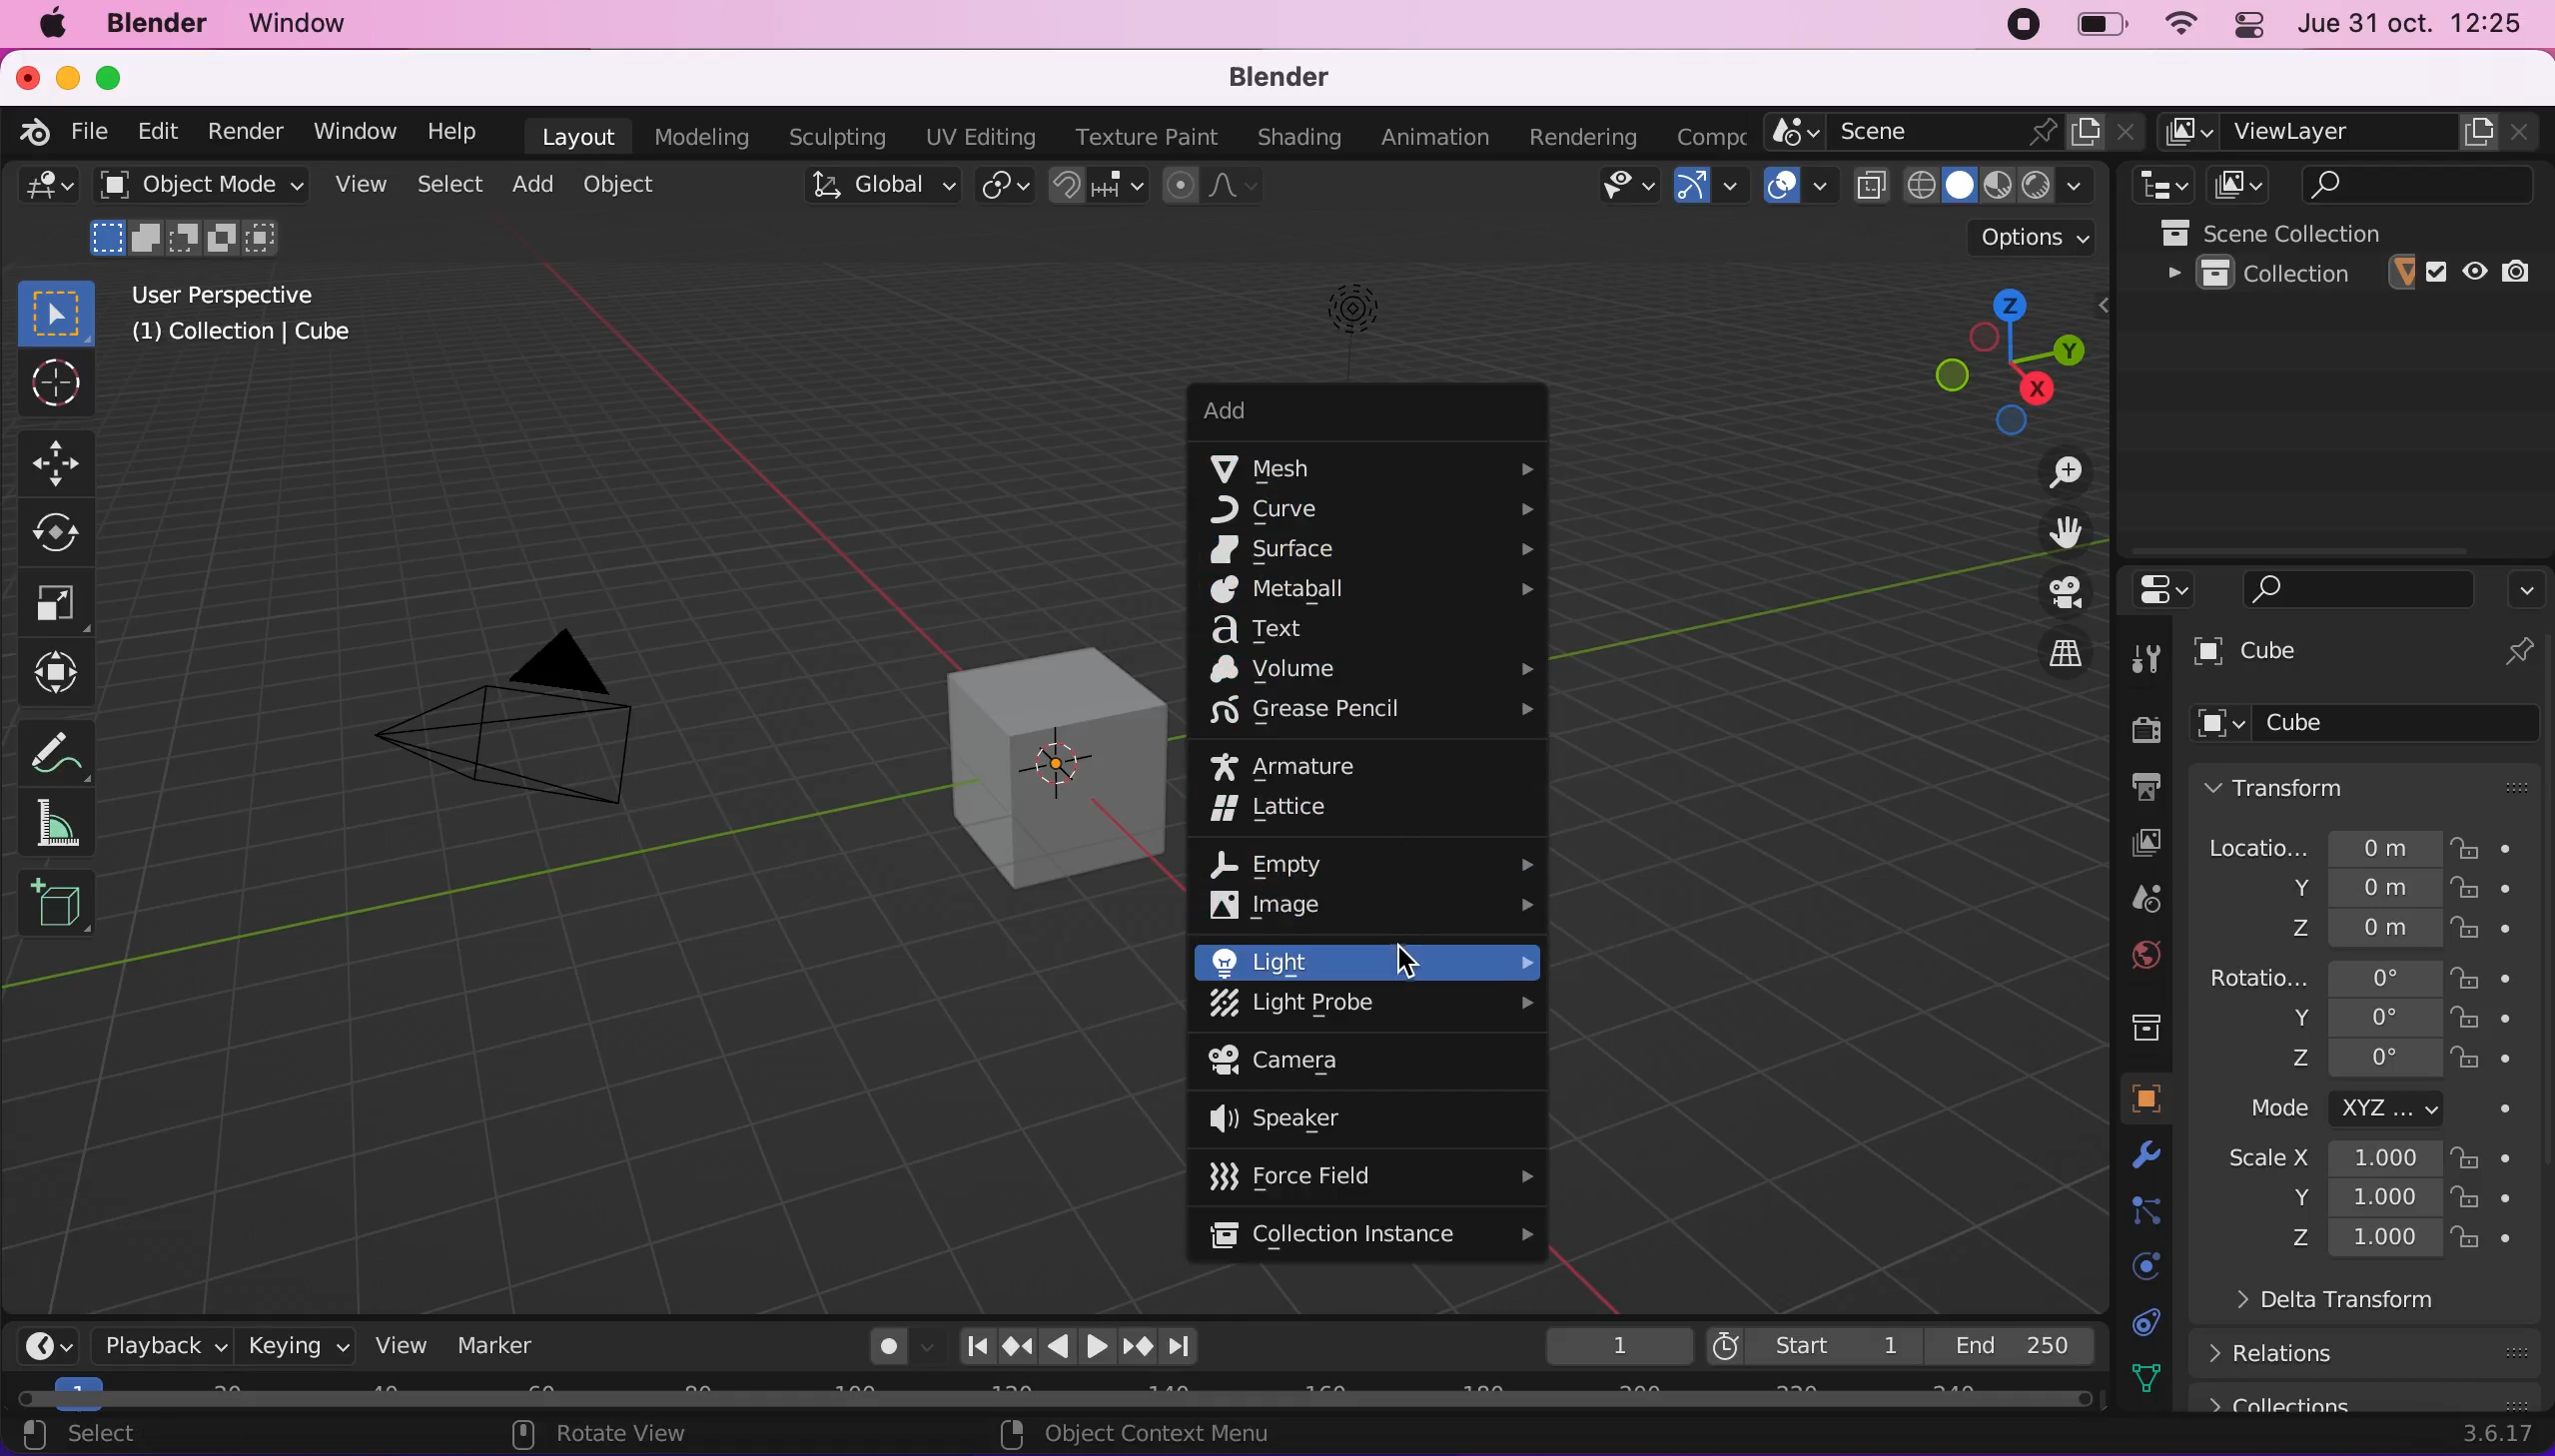 The image size is (2555, 1456). What do you see at coordinates (2234, 185) in the screenshot?
I see `display mode` at bounding box center [2234, 185].